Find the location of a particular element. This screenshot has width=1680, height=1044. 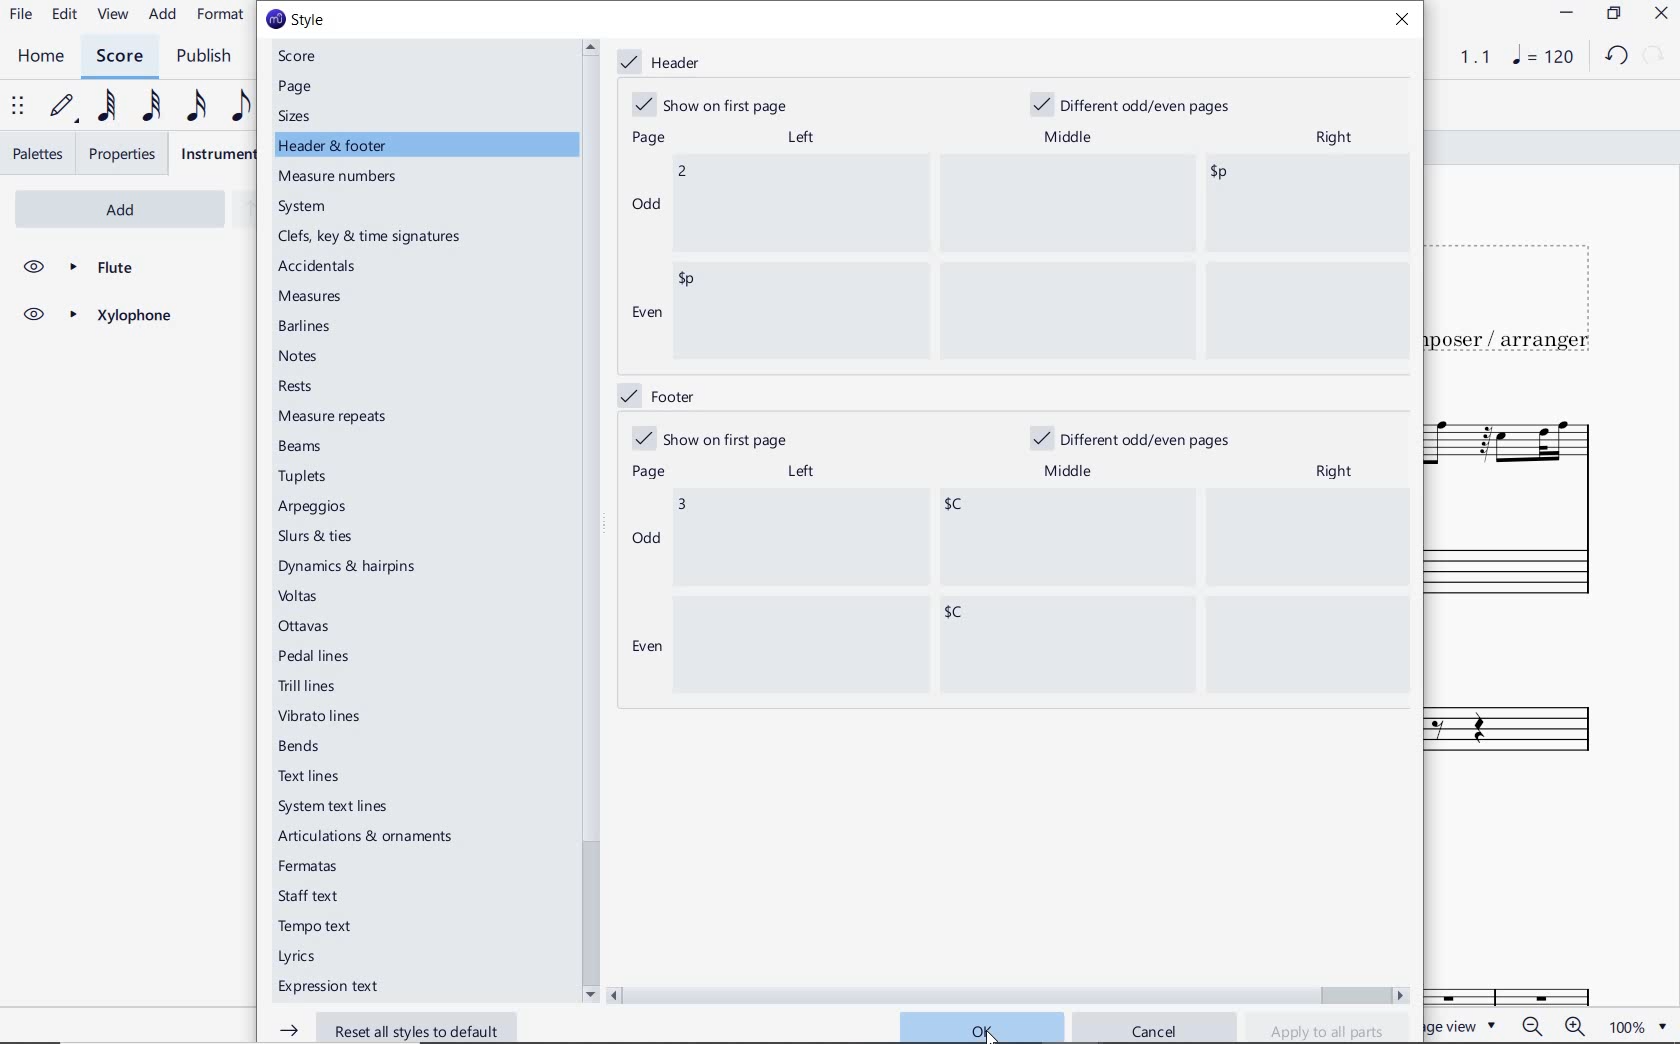

ok is located at coordinates (983, 1027).